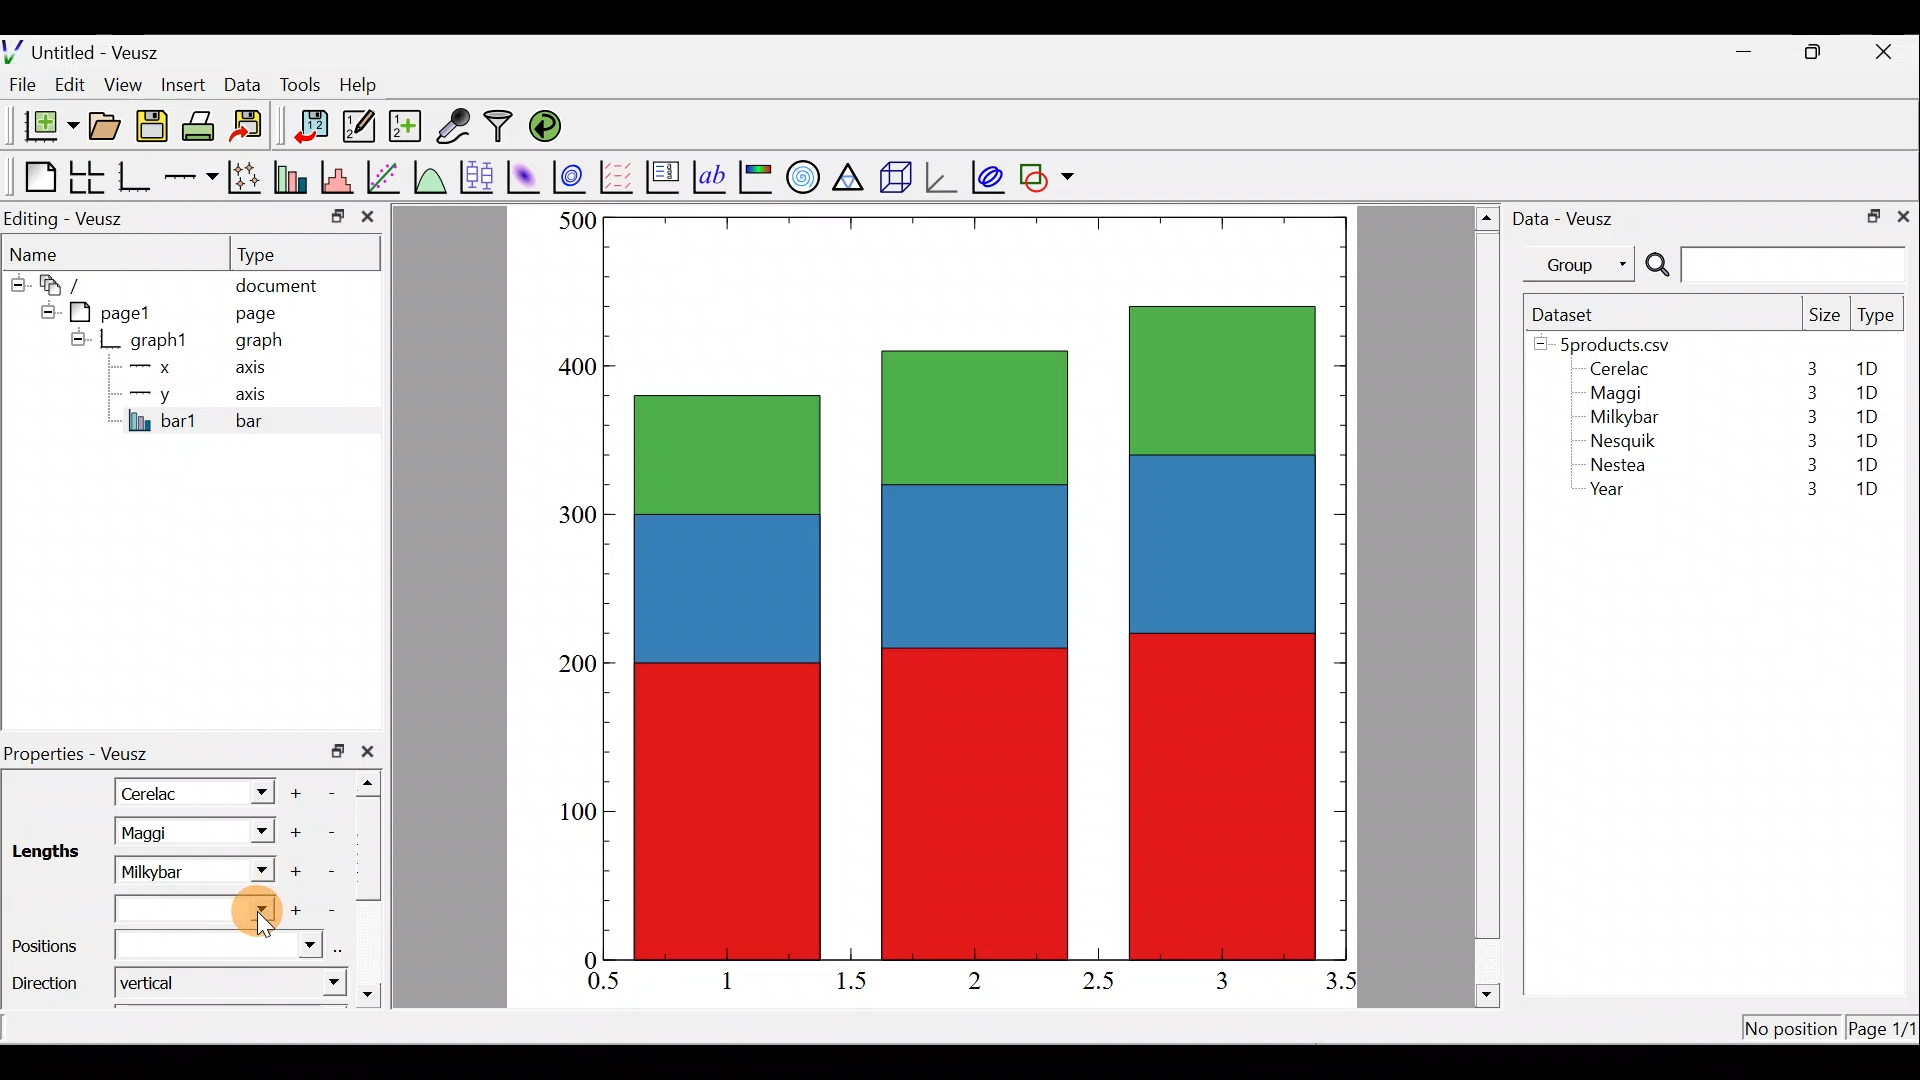 The height and width of the screenshot is (1080, 1920). Describe the element at coordinates (479, 176) in the screenshot. I see `Plot box plots` at that location.